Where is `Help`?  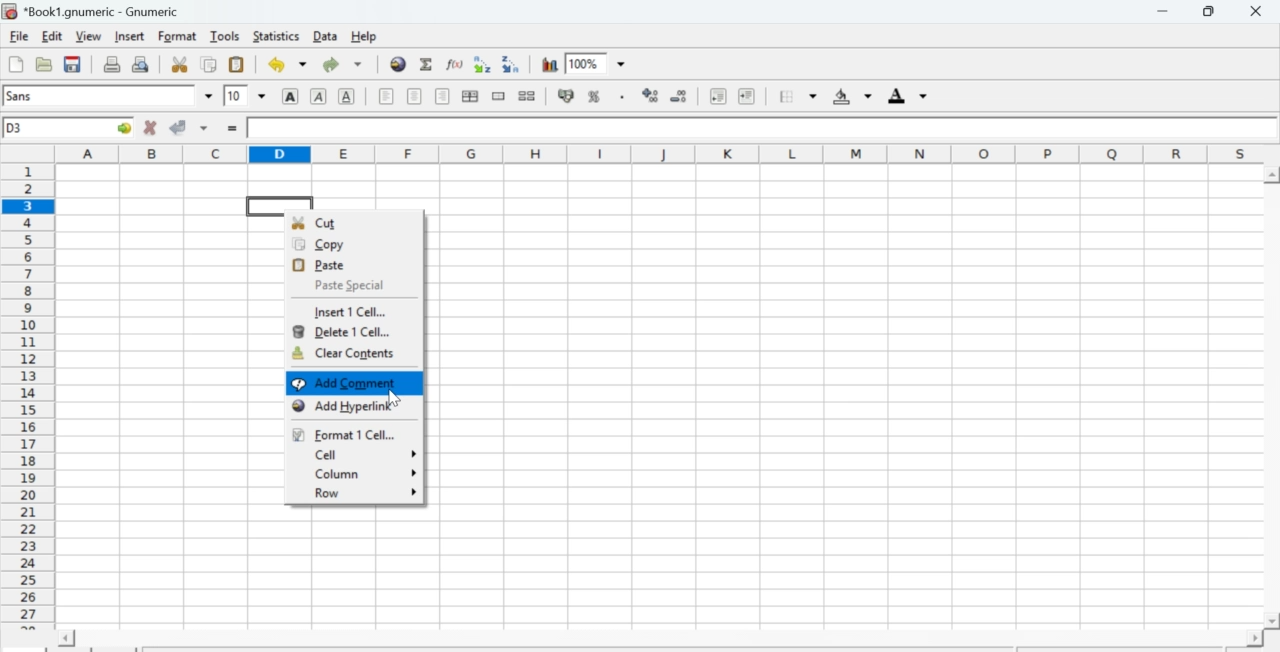
Help is located at coordinates (363, 36).